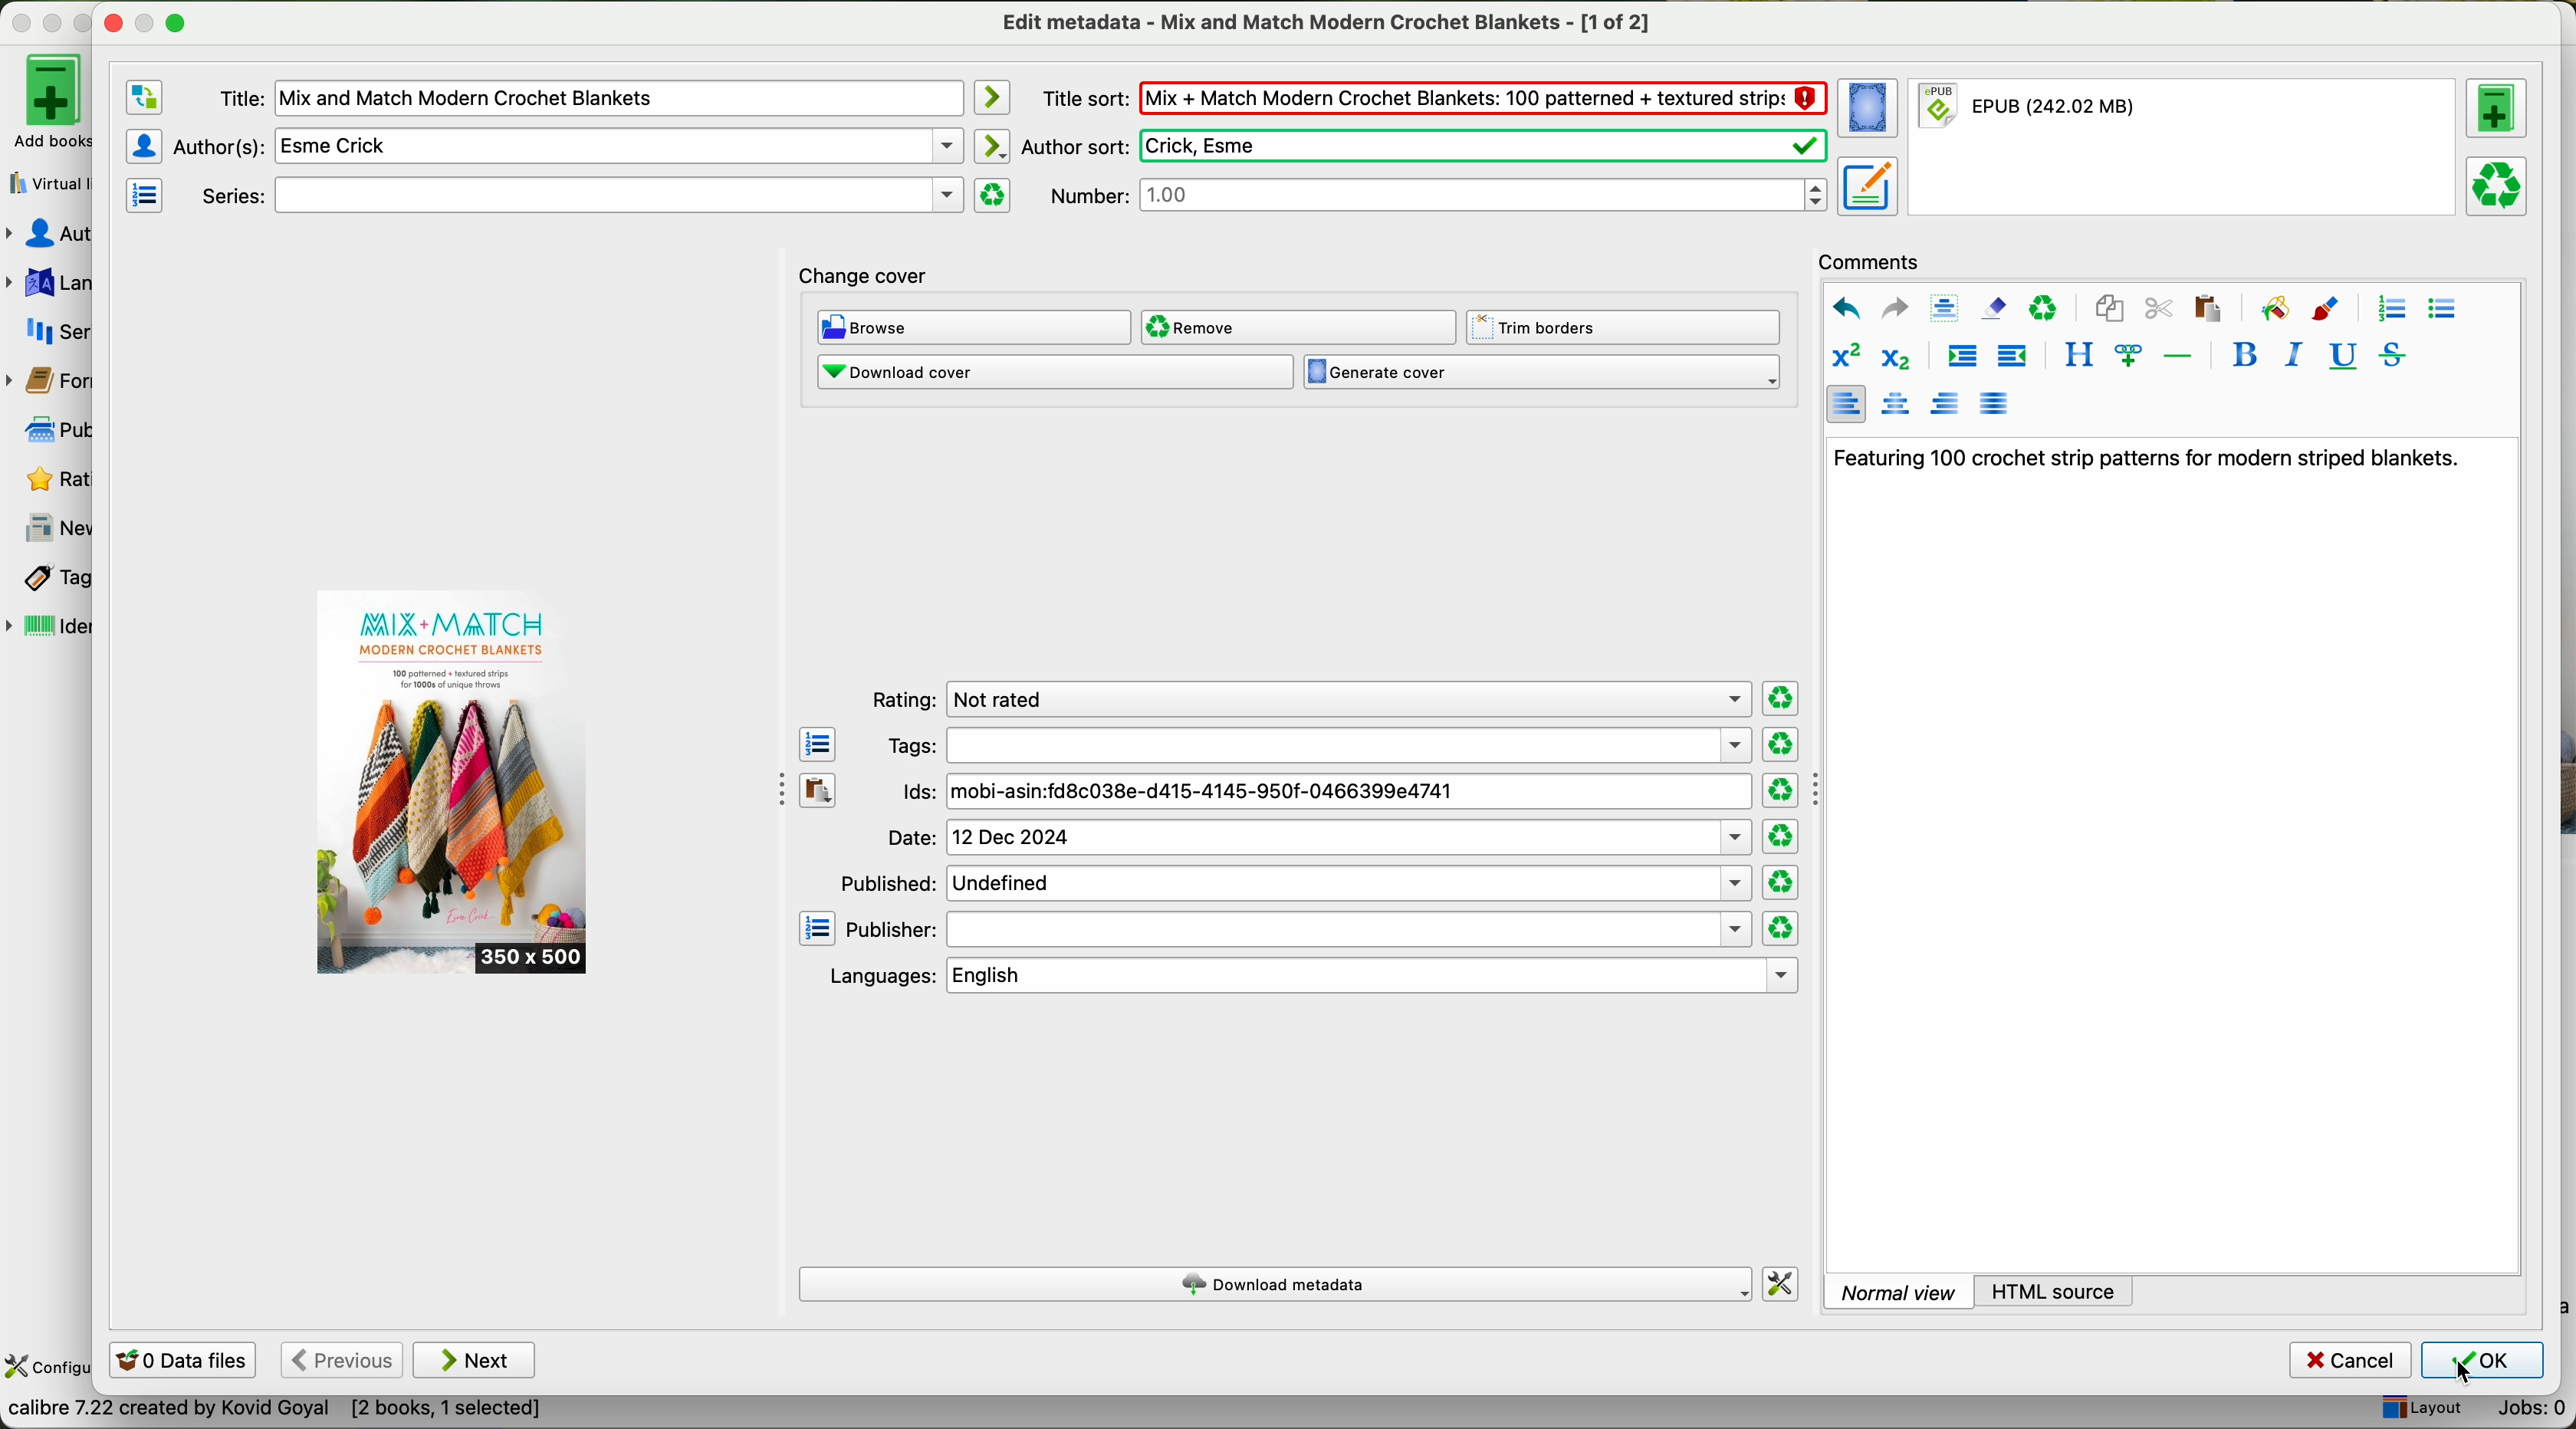 The image size is (2576, 1429). I want to click on foreground color, so click(2326, 311).